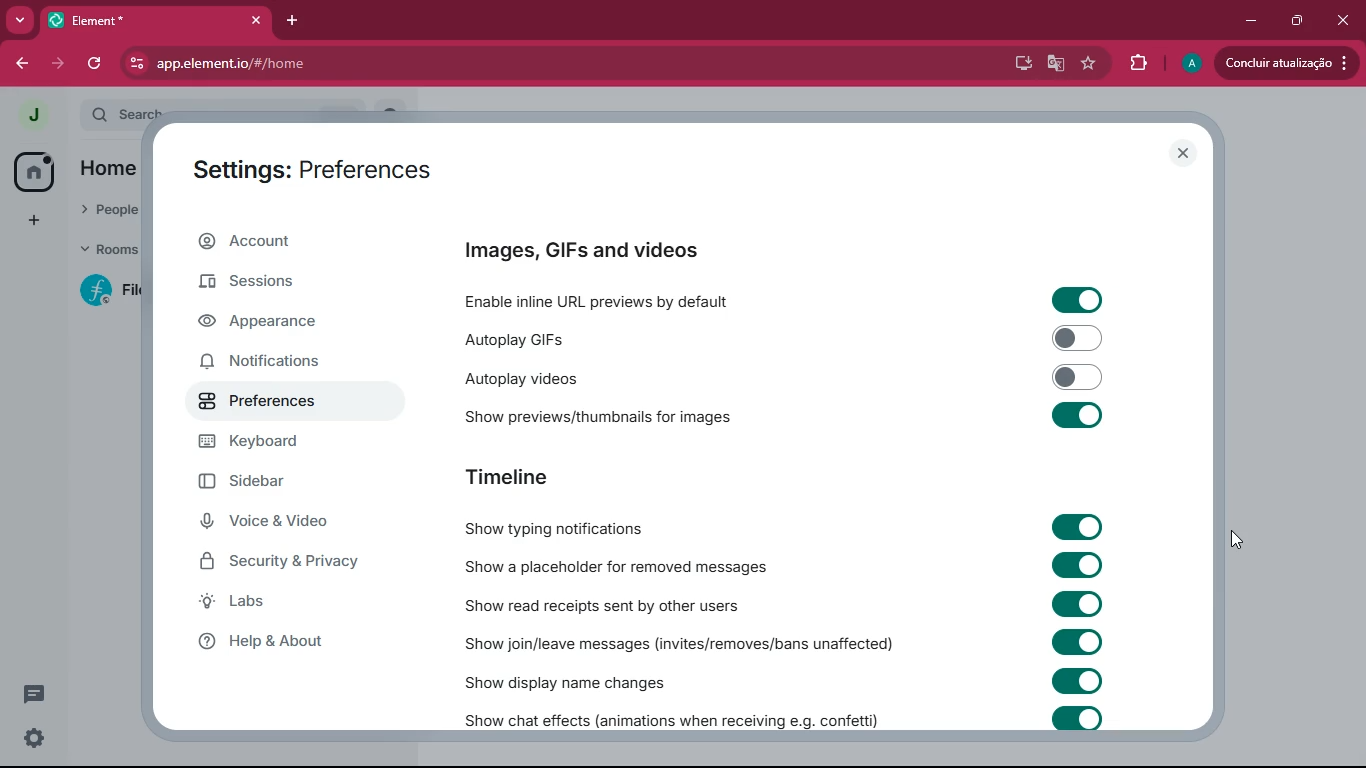 The width and height of the screenshot is (1366, 768). Describe the element at coordinates (285, 242) in the screenshot. I see `account` at that location.